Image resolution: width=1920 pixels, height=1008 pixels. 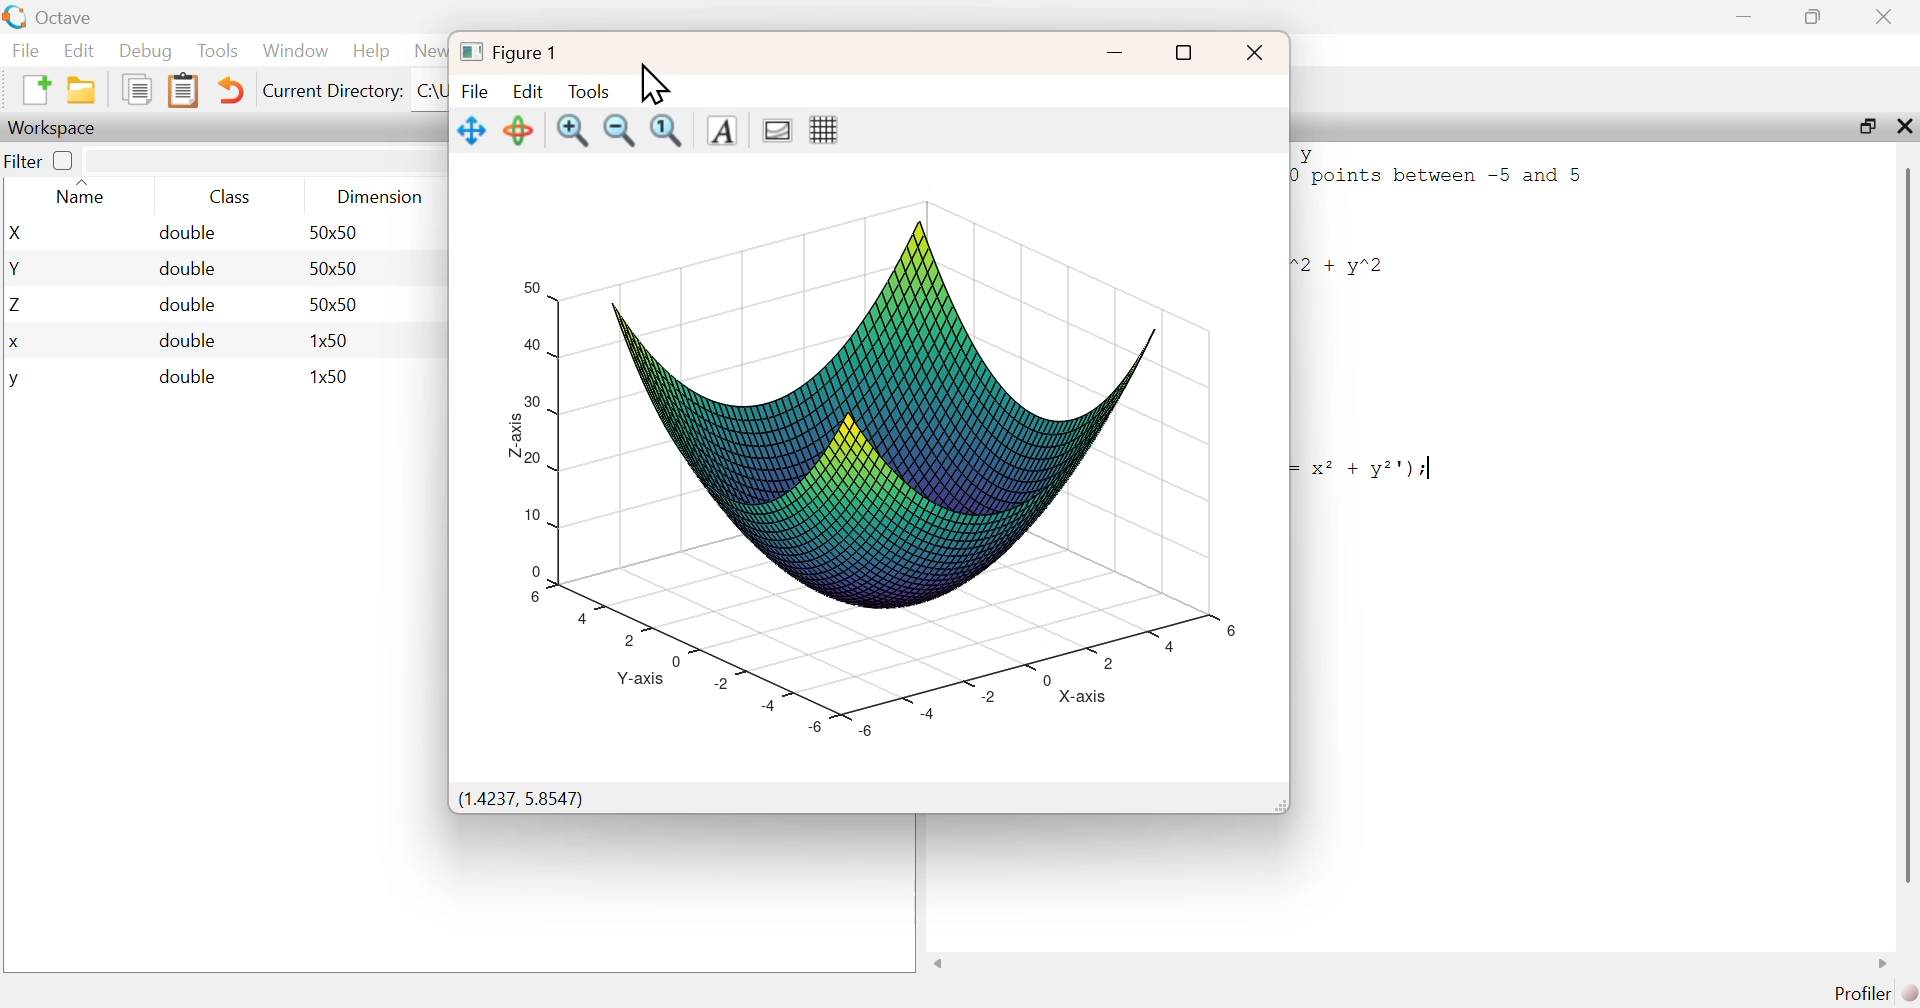 I want to click on x, so click(x=16, y=344).